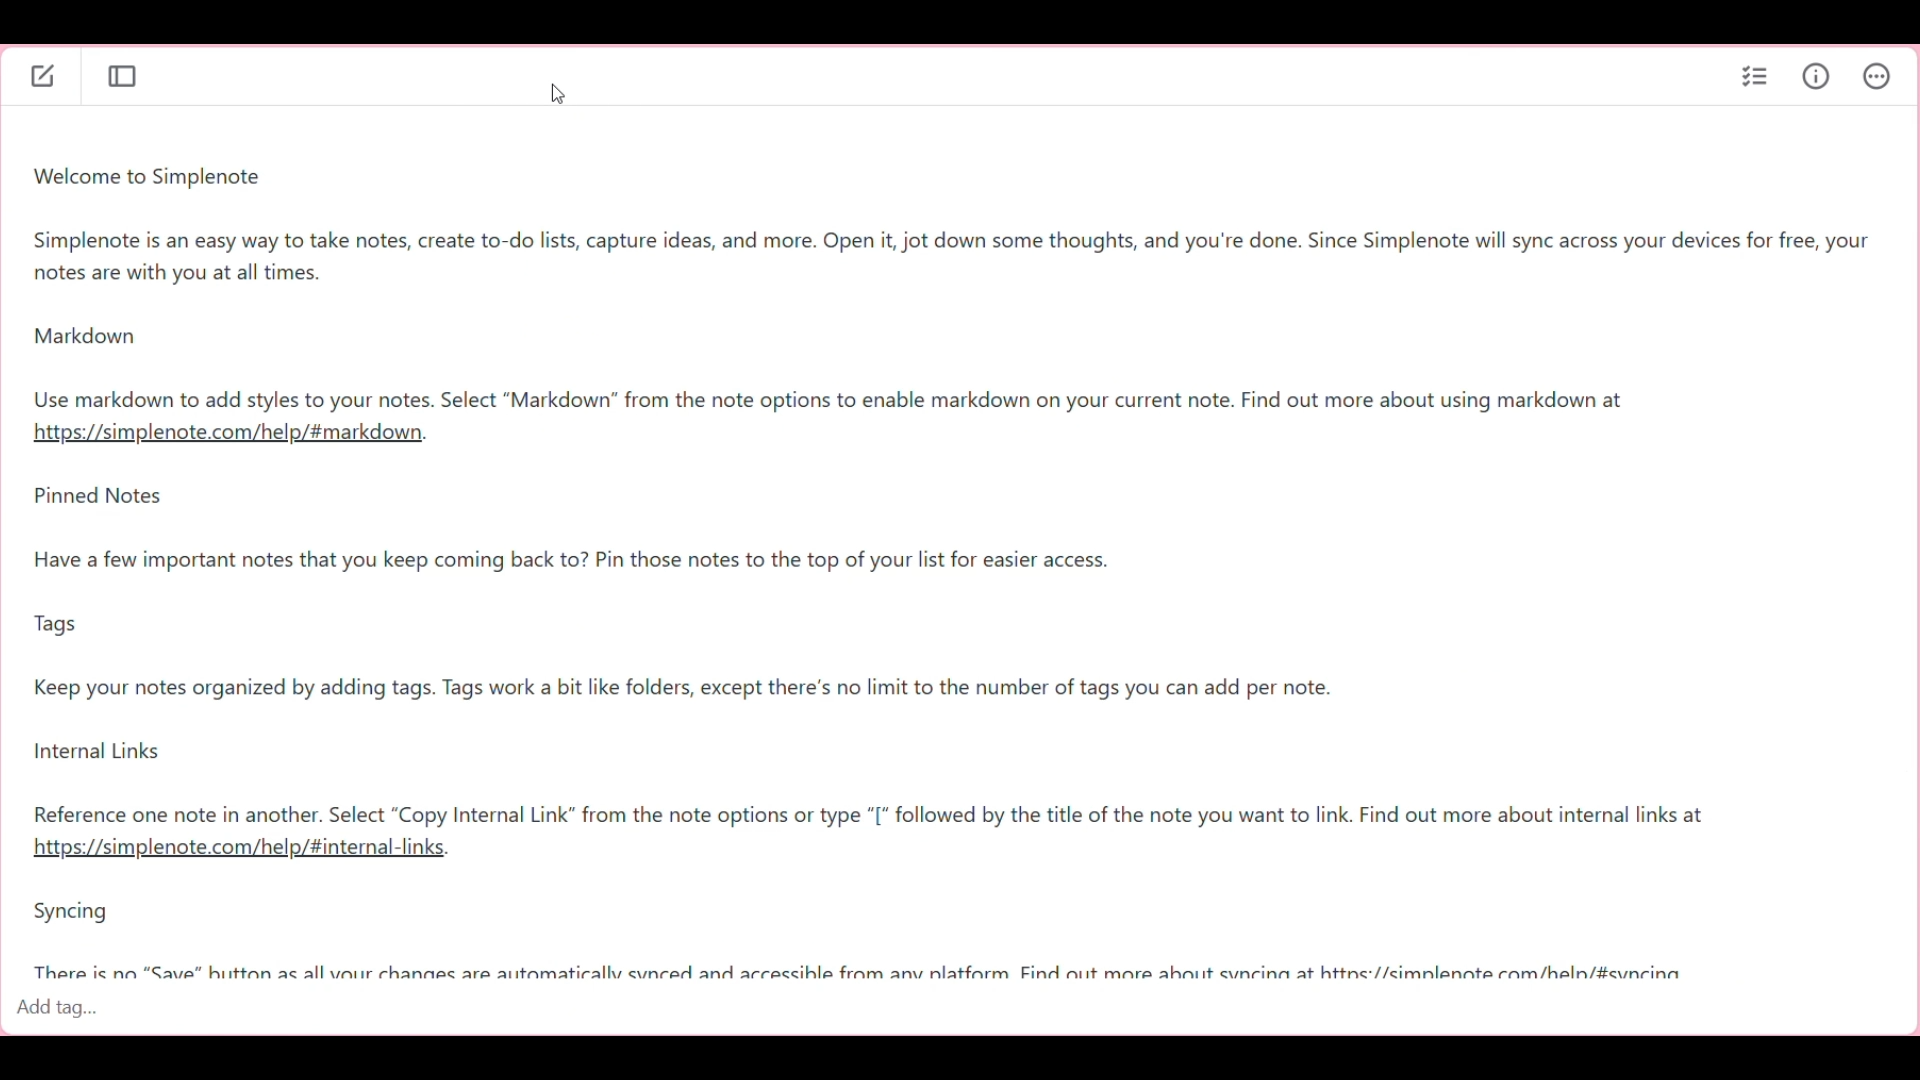  What do you see at coordinates (559, 94) in the screenshot?
I see `Cursor position unchanged ` at bounding box center [559, 94].